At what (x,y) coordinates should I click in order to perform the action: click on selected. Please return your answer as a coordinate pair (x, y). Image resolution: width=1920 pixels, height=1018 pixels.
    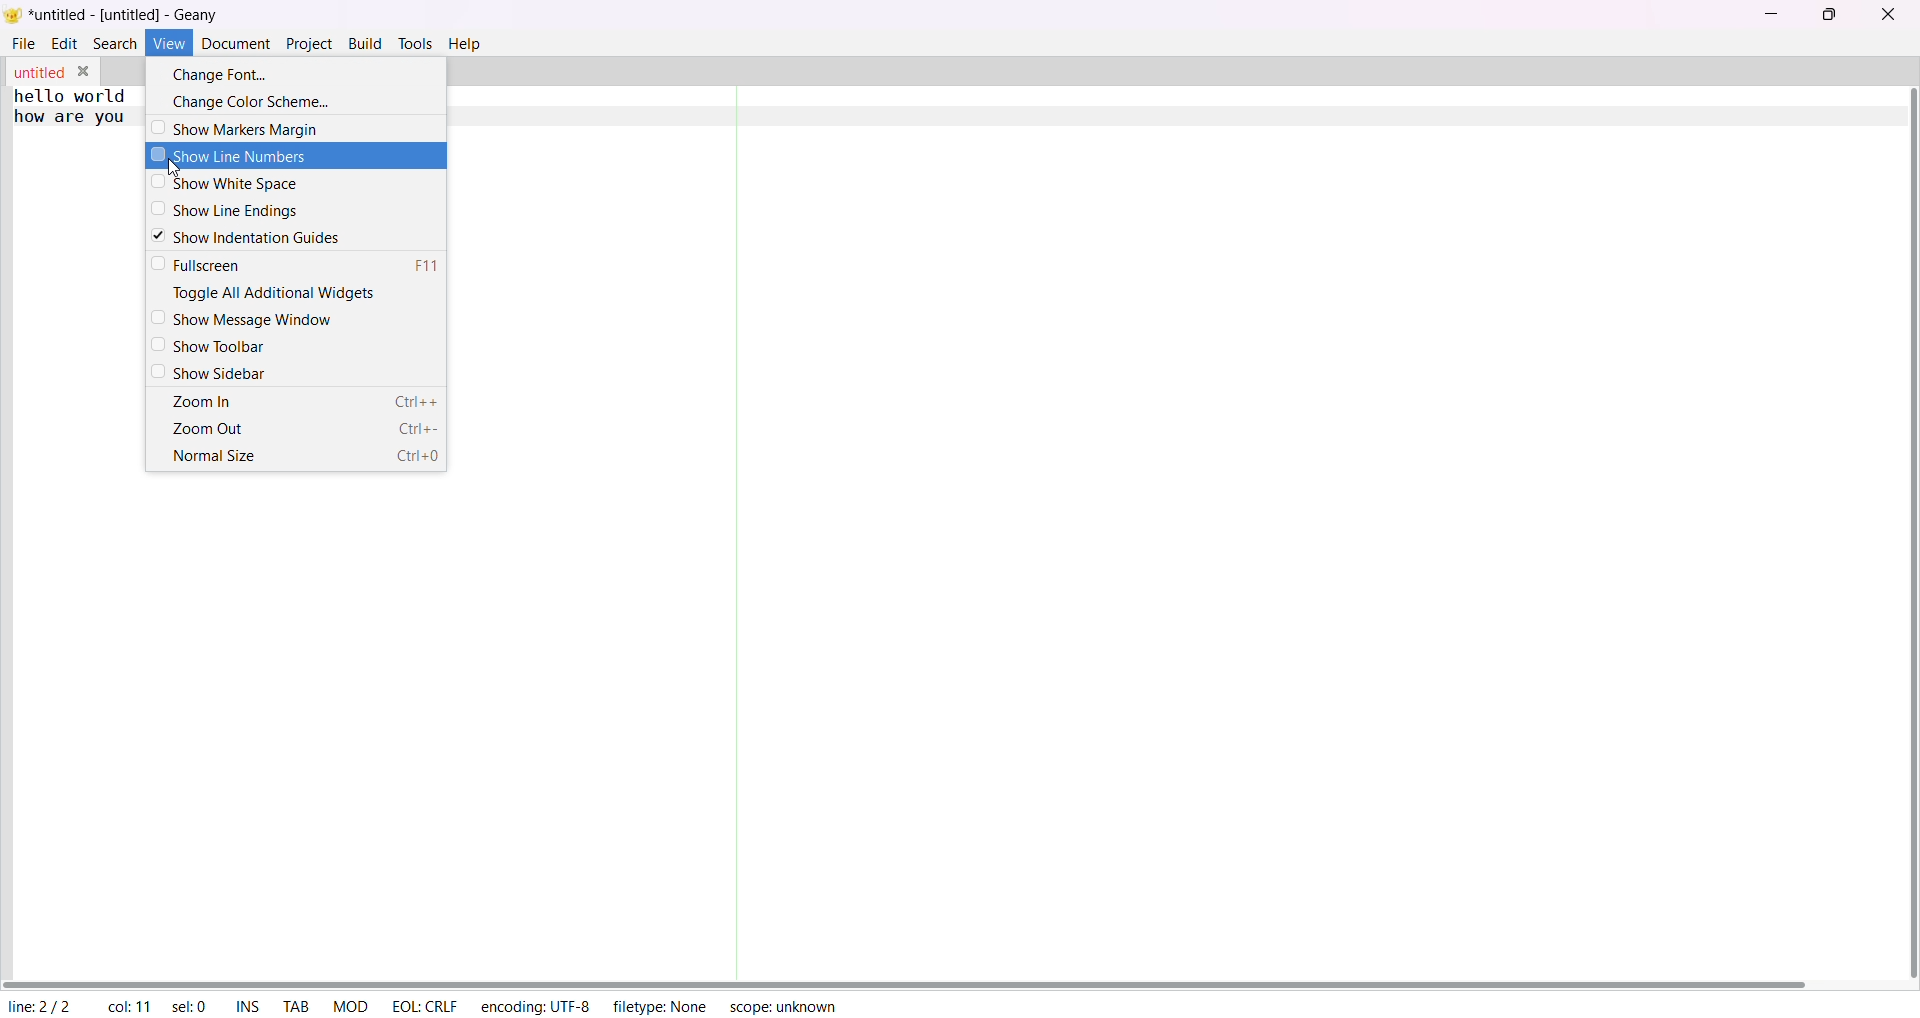
    Looking at the image, I should click on (188, 1005).